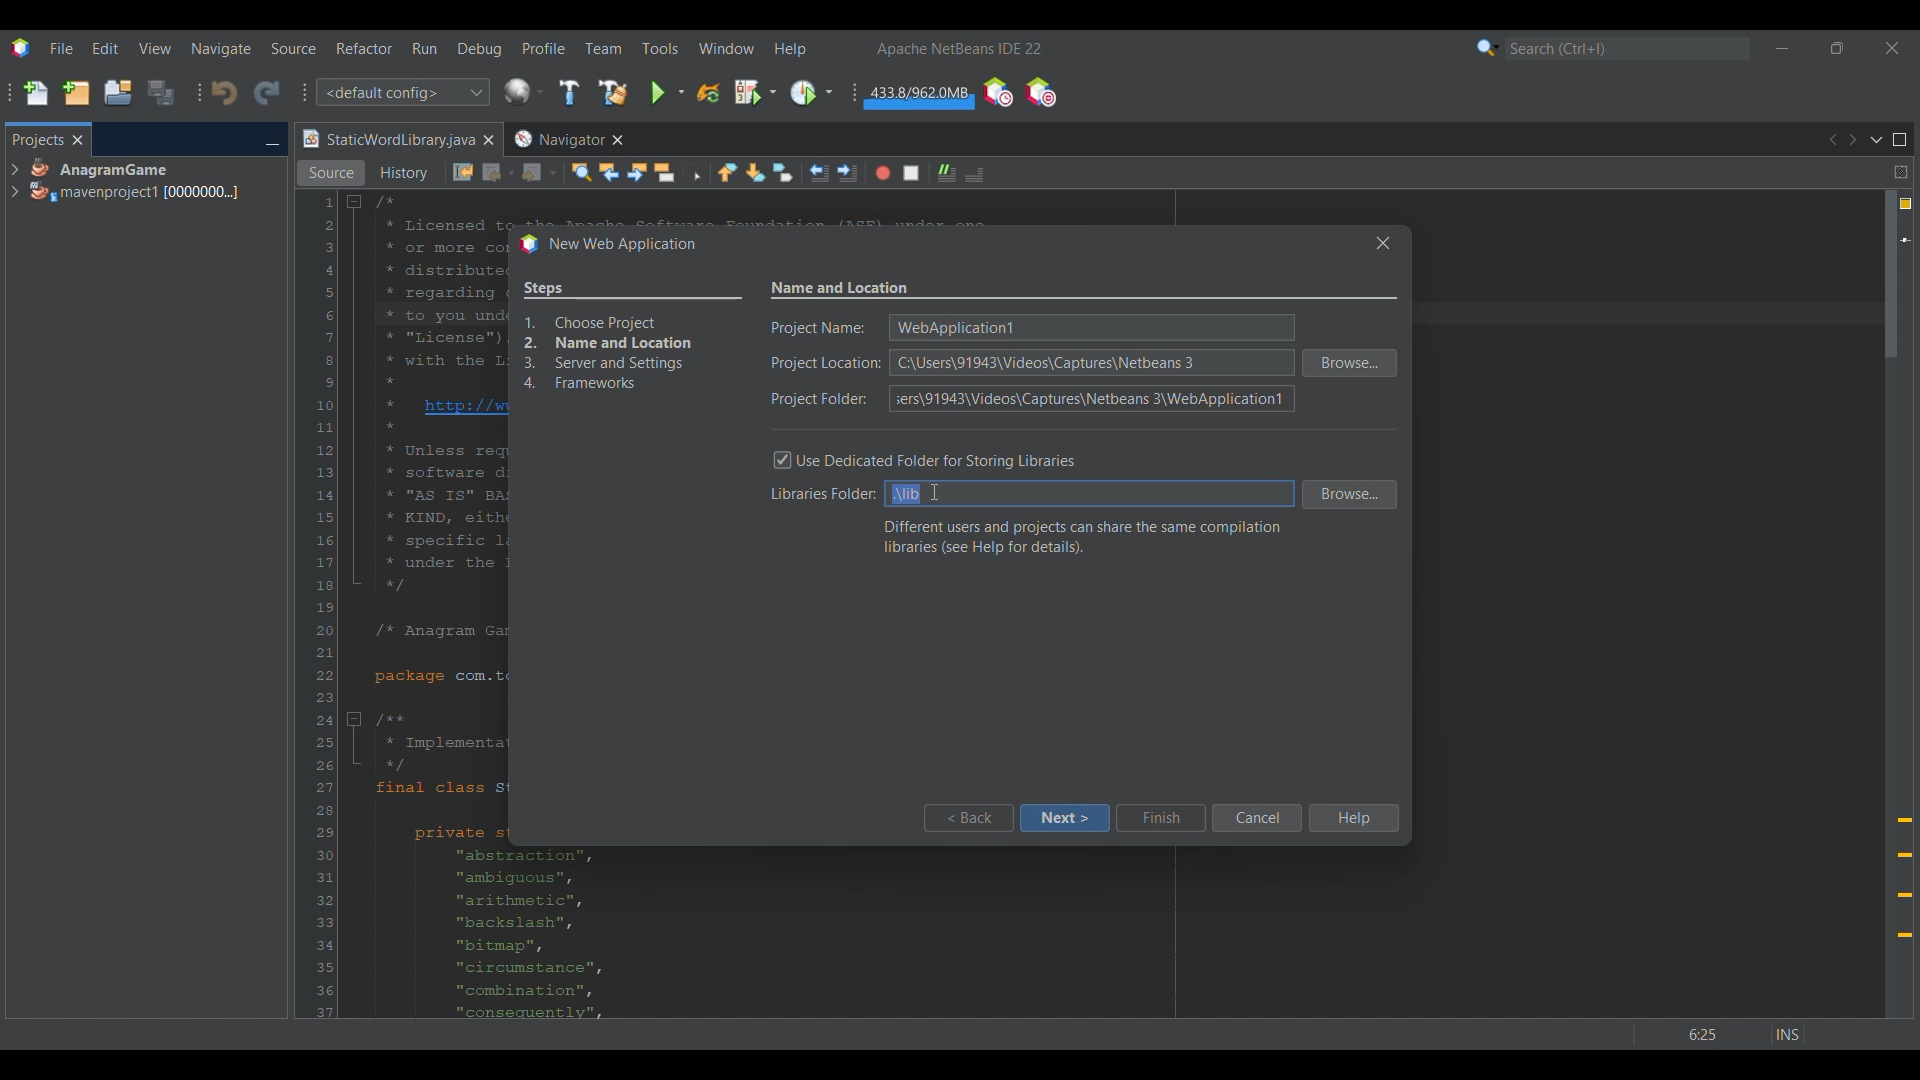 This screenshot has height=1080, width=1920. Describe the element at coordinates (819, 173) in the screenshot. I see `Shift line left` at that location.